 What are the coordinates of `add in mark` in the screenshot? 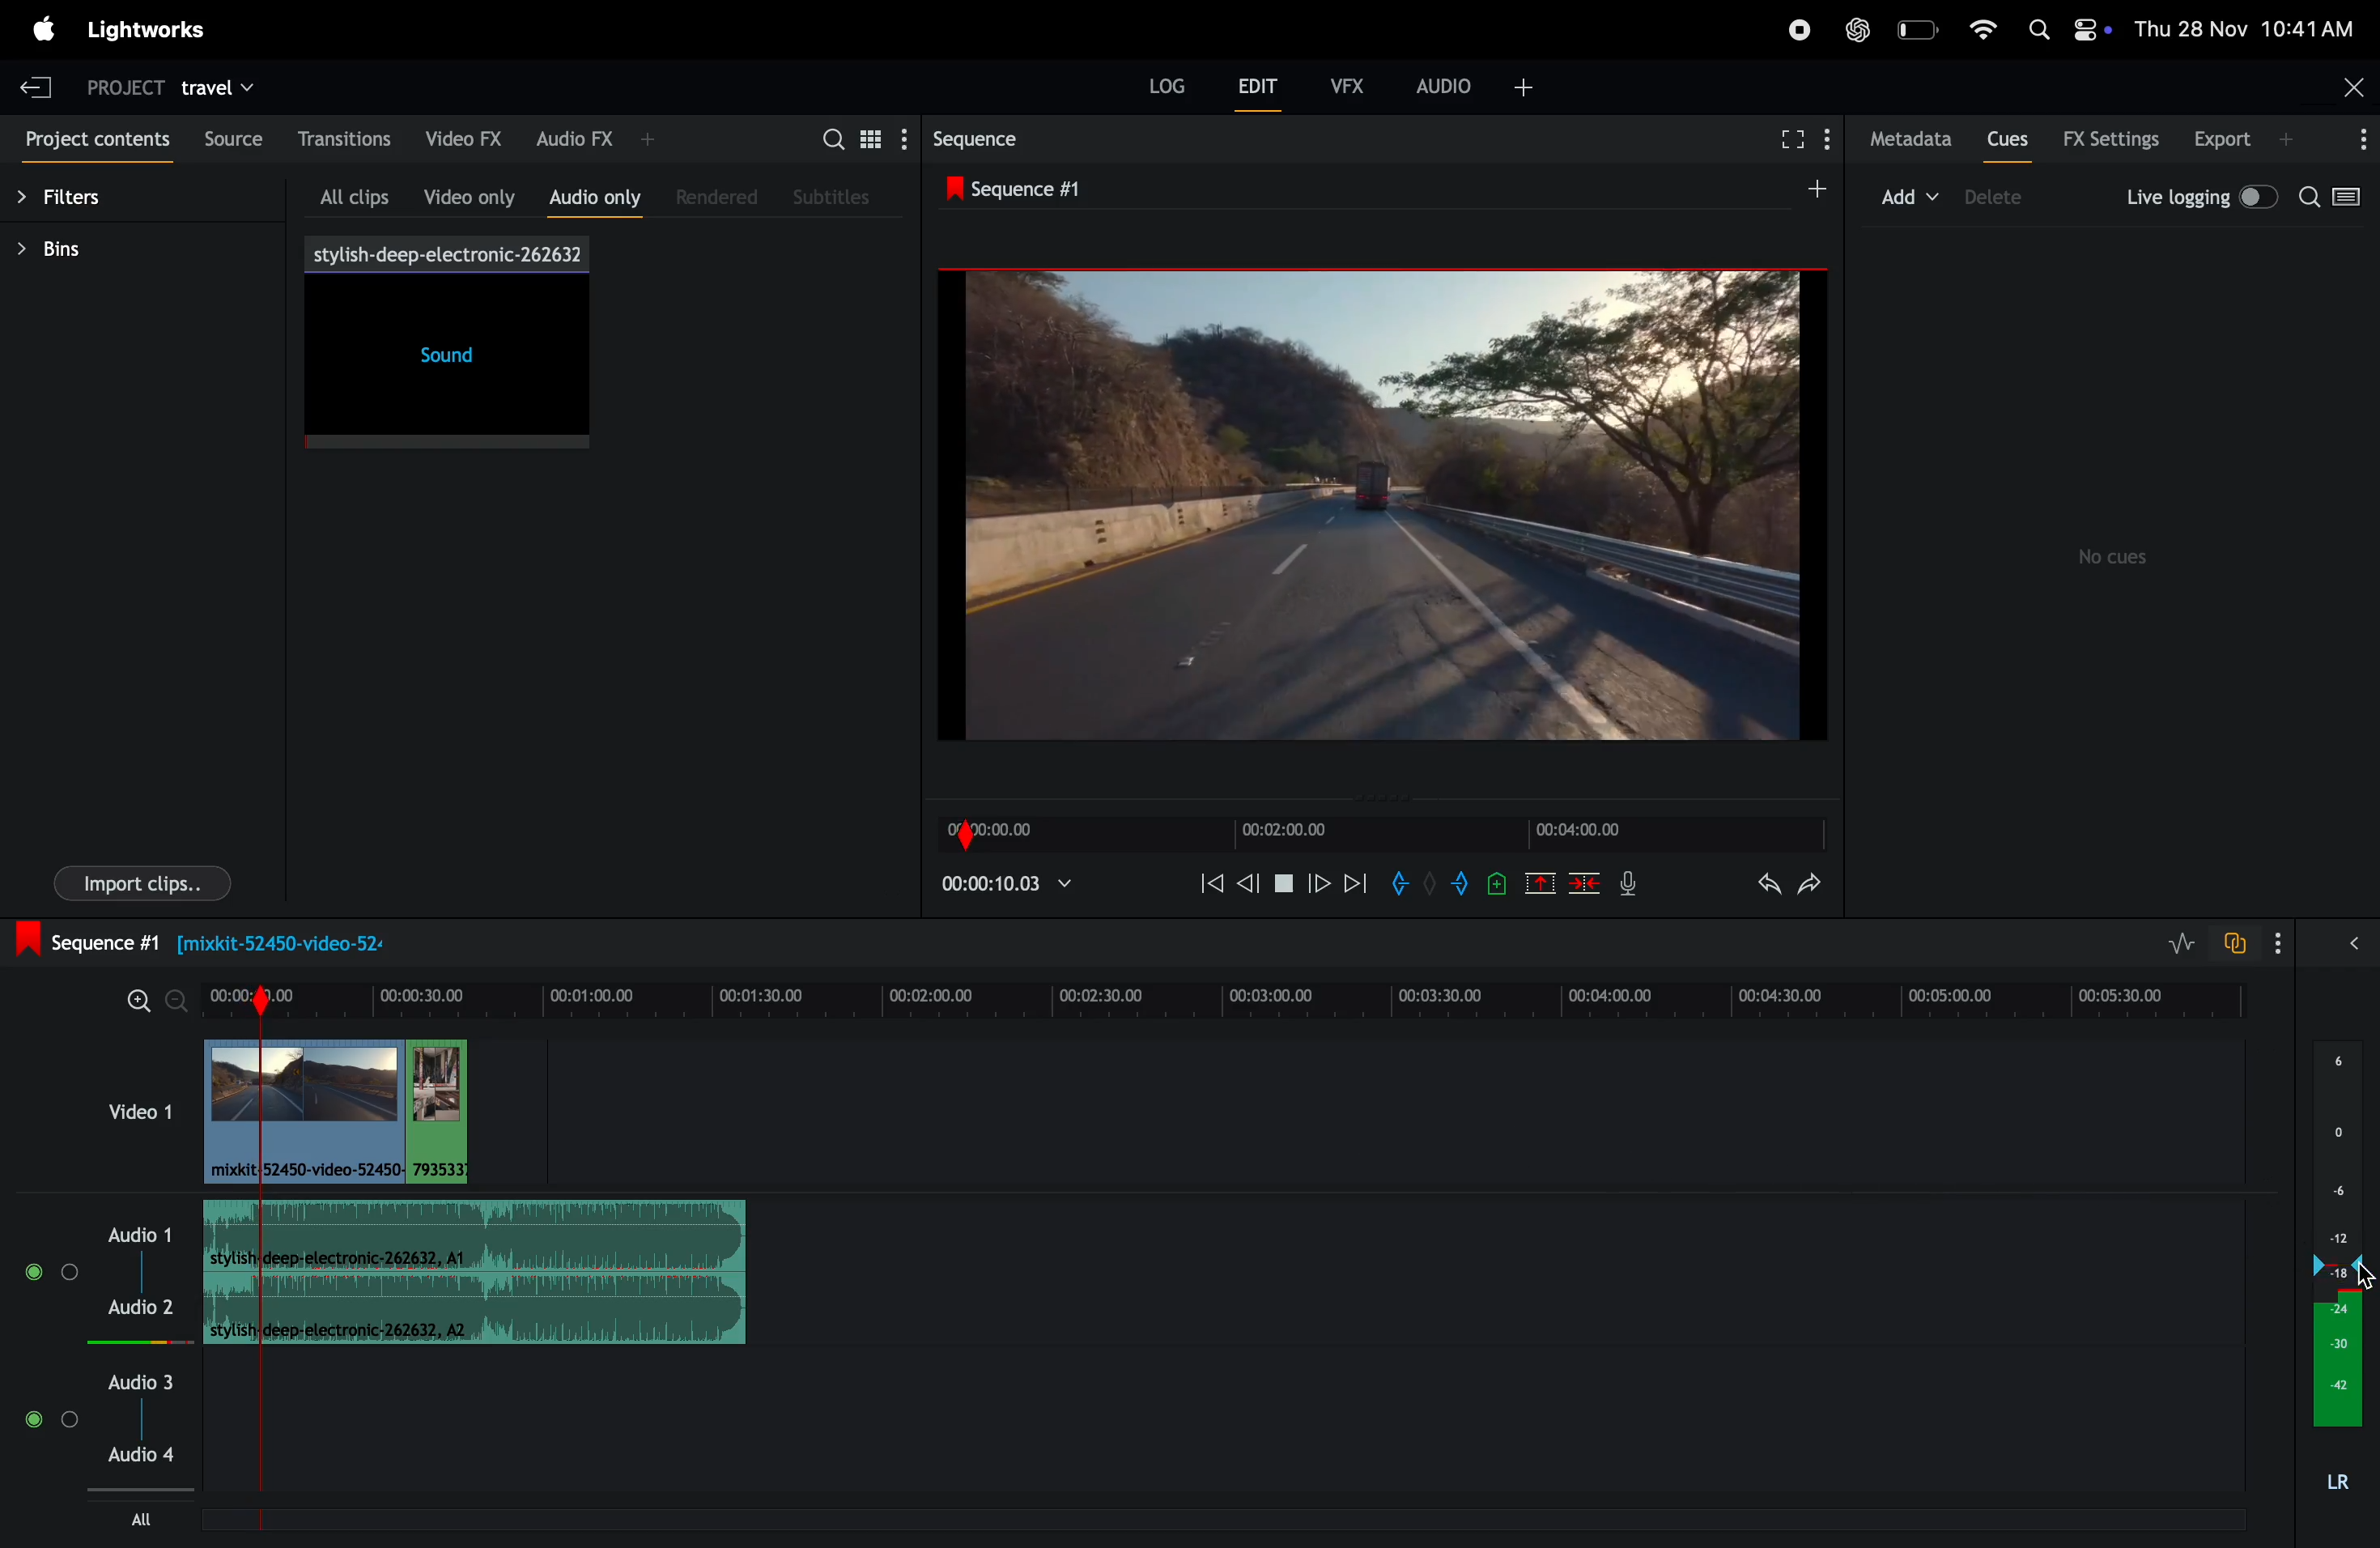 It's located at (1402, 883).